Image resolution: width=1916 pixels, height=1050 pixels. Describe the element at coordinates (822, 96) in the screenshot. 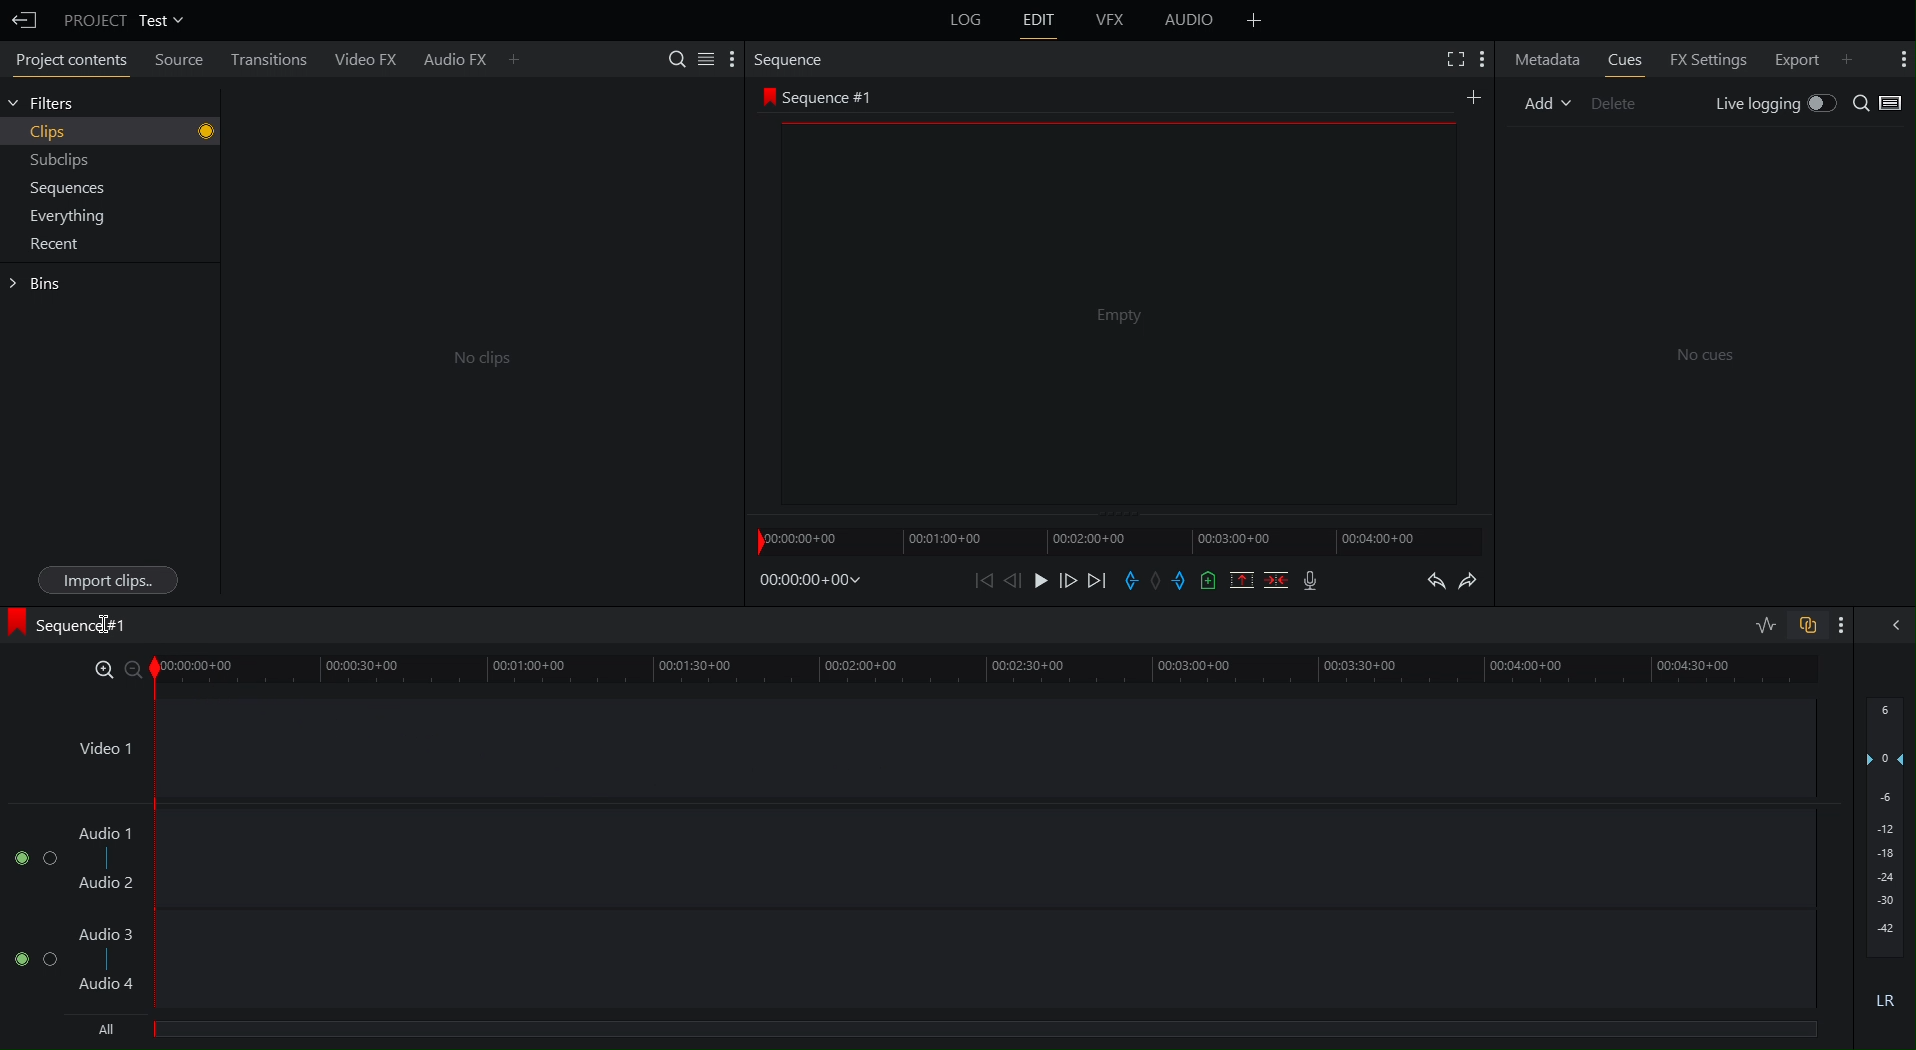

I see `Sequence 1` at that location.